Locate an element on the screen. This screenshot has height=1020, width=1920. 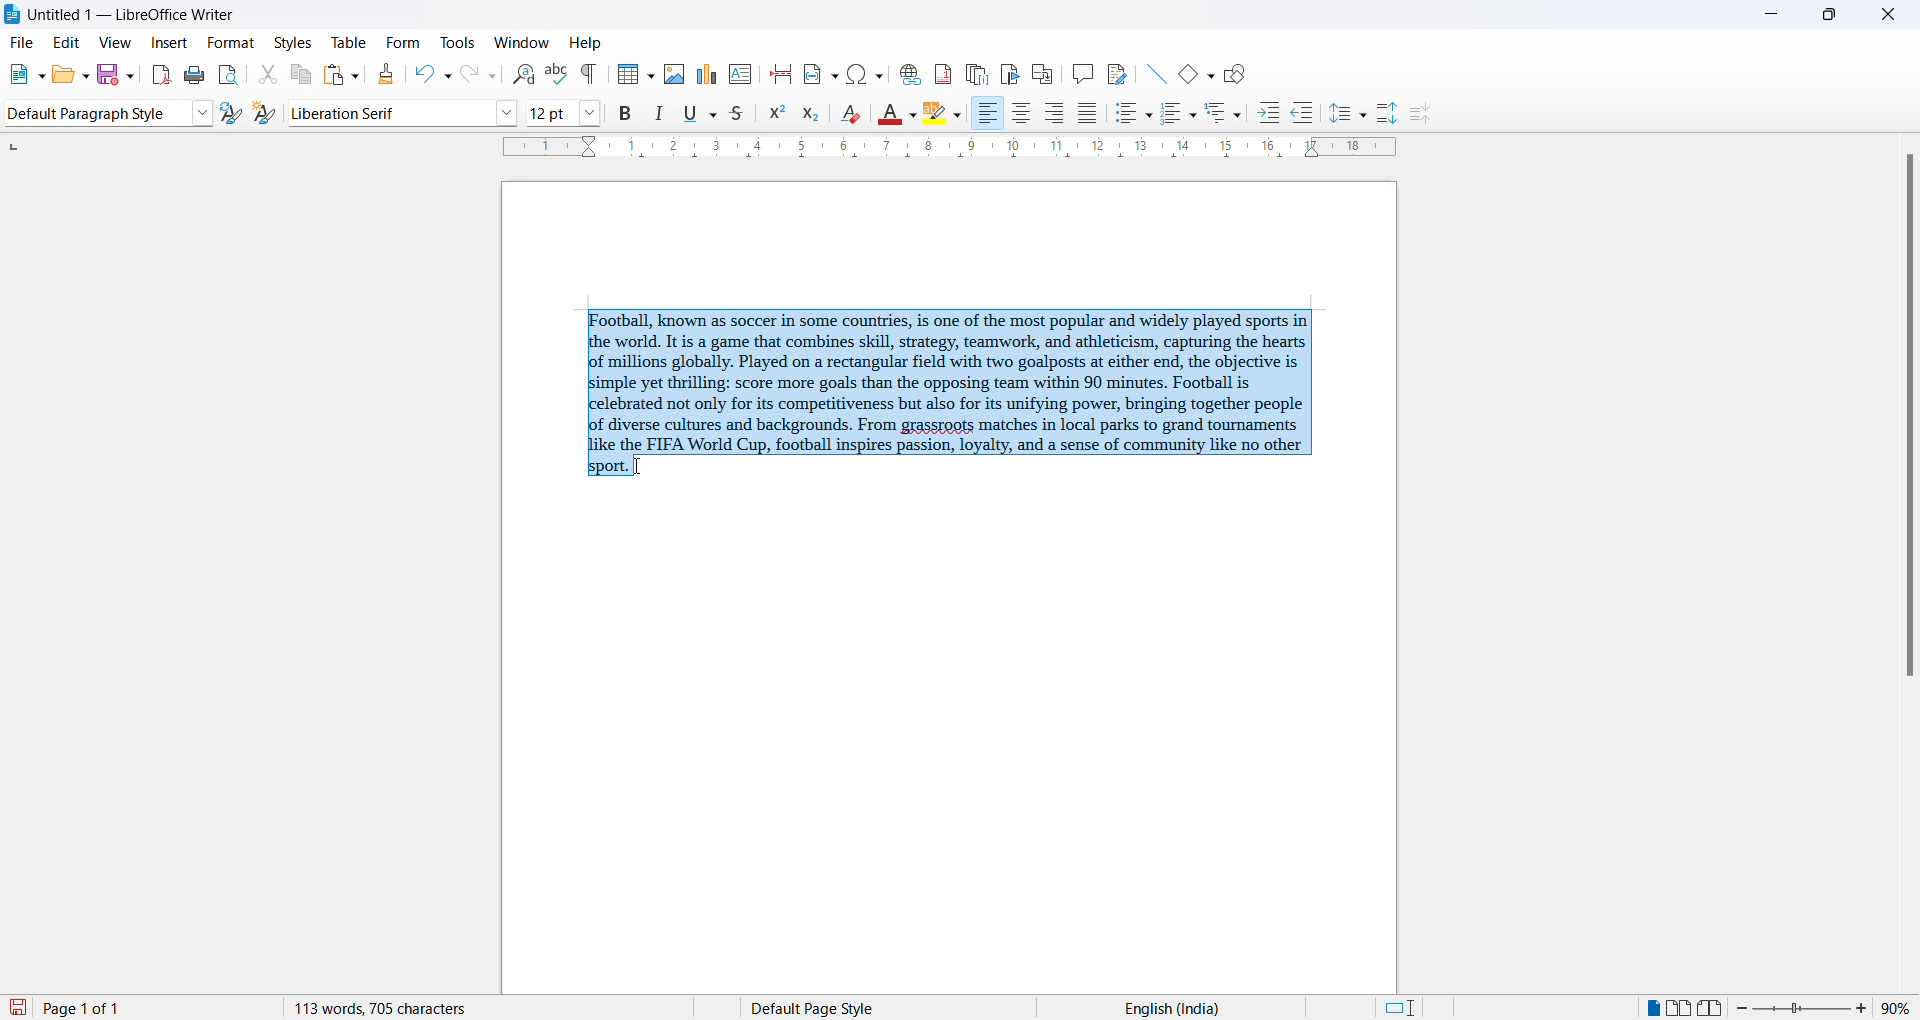
increase indent is located at coordinates (1270, 112).